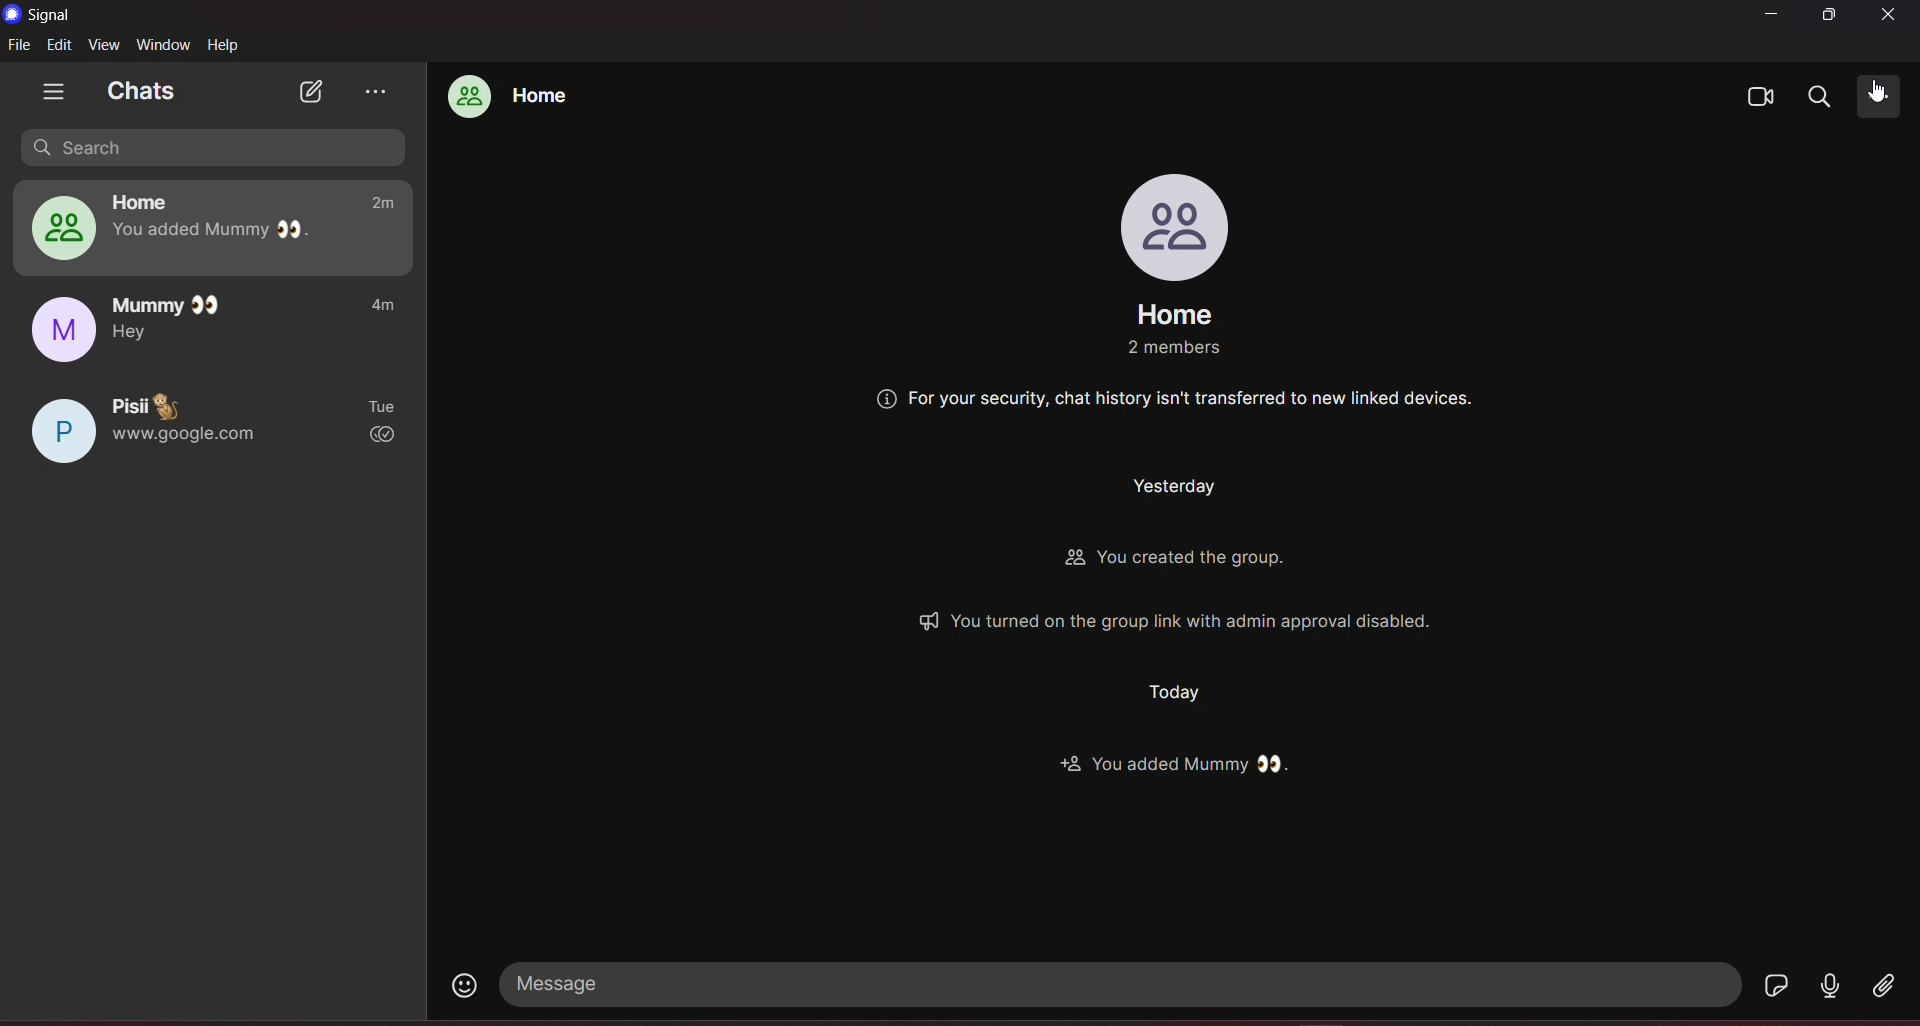  What do you see at coordinates (1754, 97) in the screenshot?
I see `video calls` at bounding box center [1754, 97].